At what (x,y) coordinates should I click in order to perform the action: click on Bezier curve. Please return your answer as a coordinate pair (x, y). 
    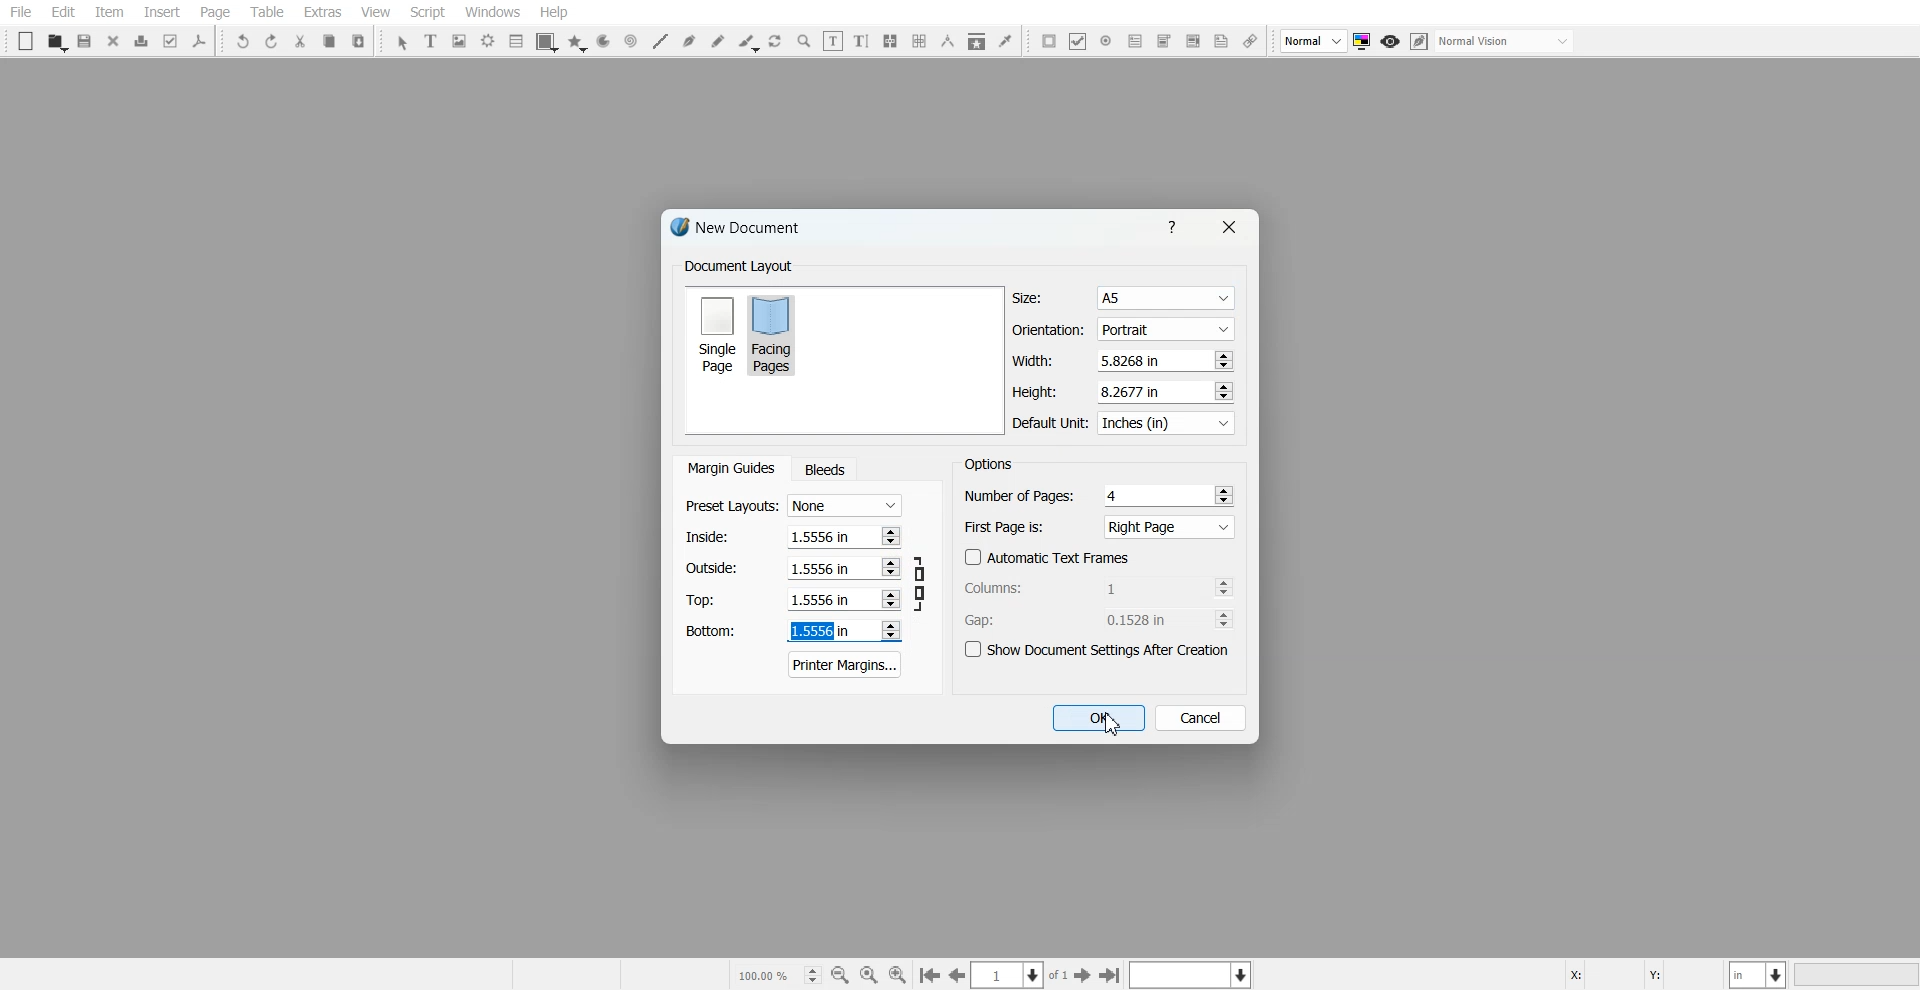
    Looking at the image, I should click on (689, 41).